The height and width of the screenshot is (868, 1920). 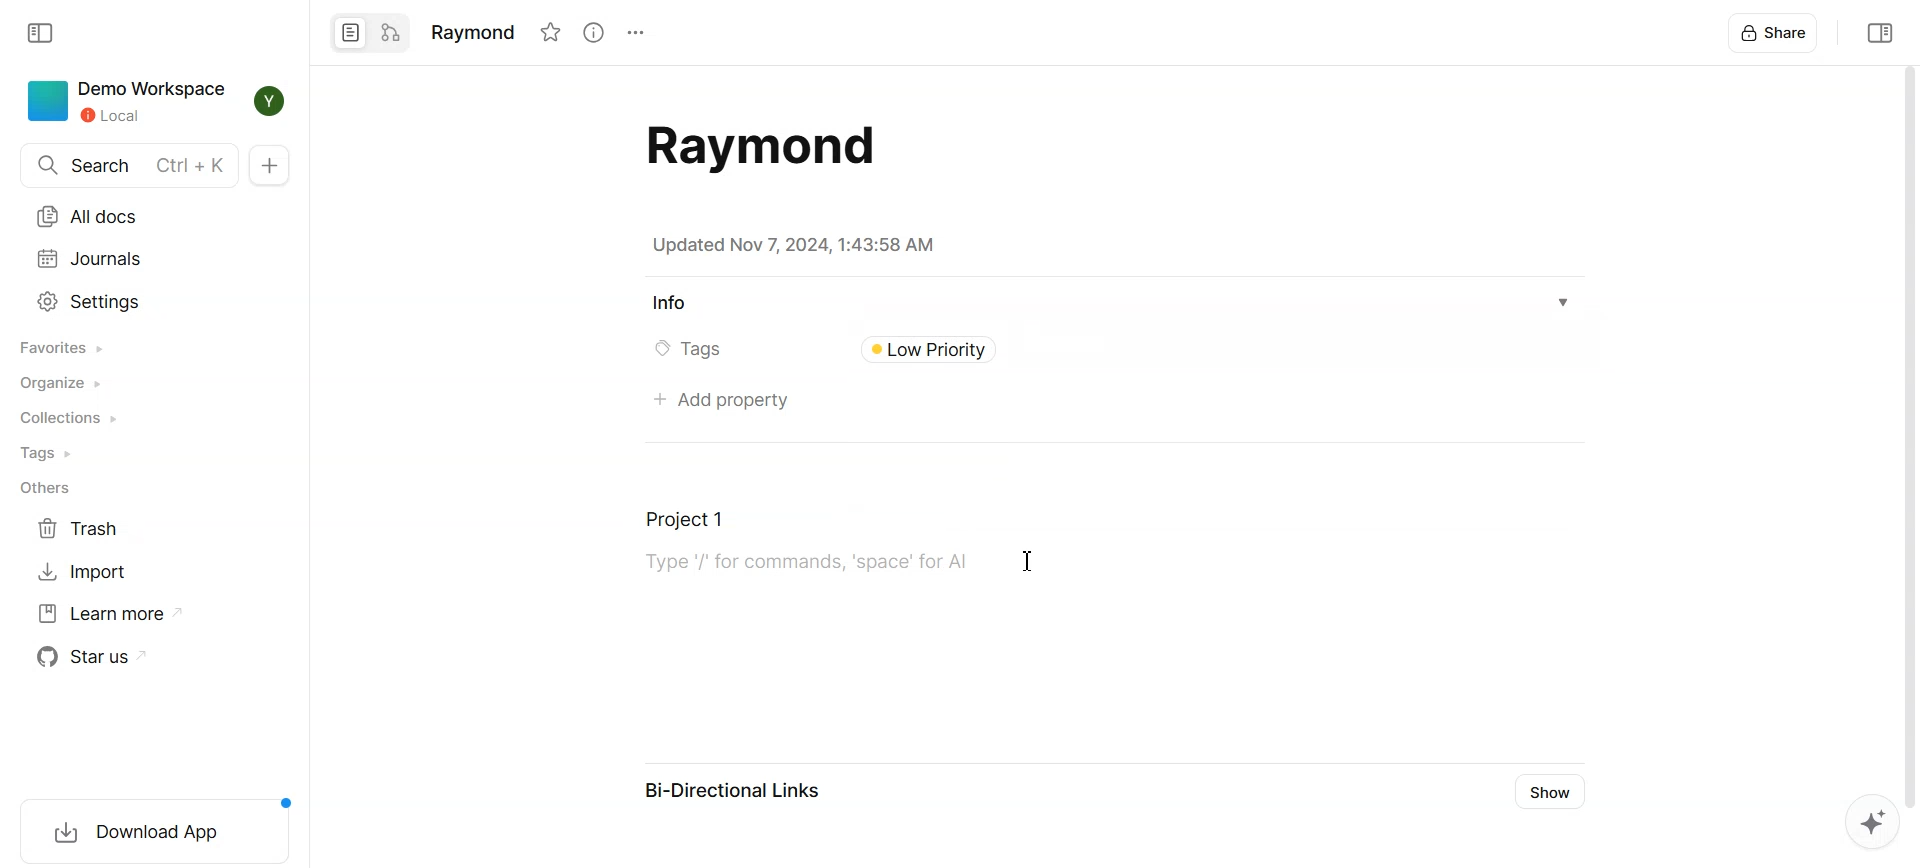 What do you see at coordinates (797, 550) in the screenshot?
I see `Document task` at bounding box center [797, 550].